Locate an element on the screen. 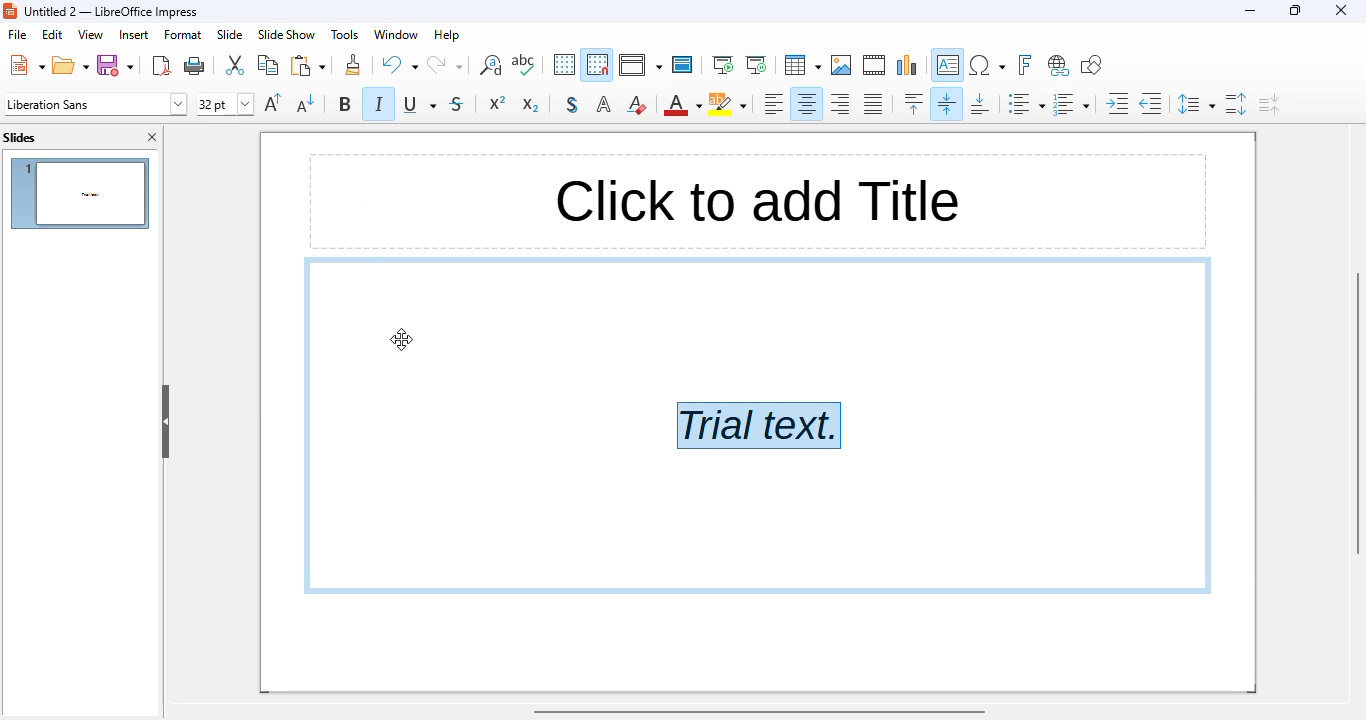  Click to add title is located at coordinates (752, 200).